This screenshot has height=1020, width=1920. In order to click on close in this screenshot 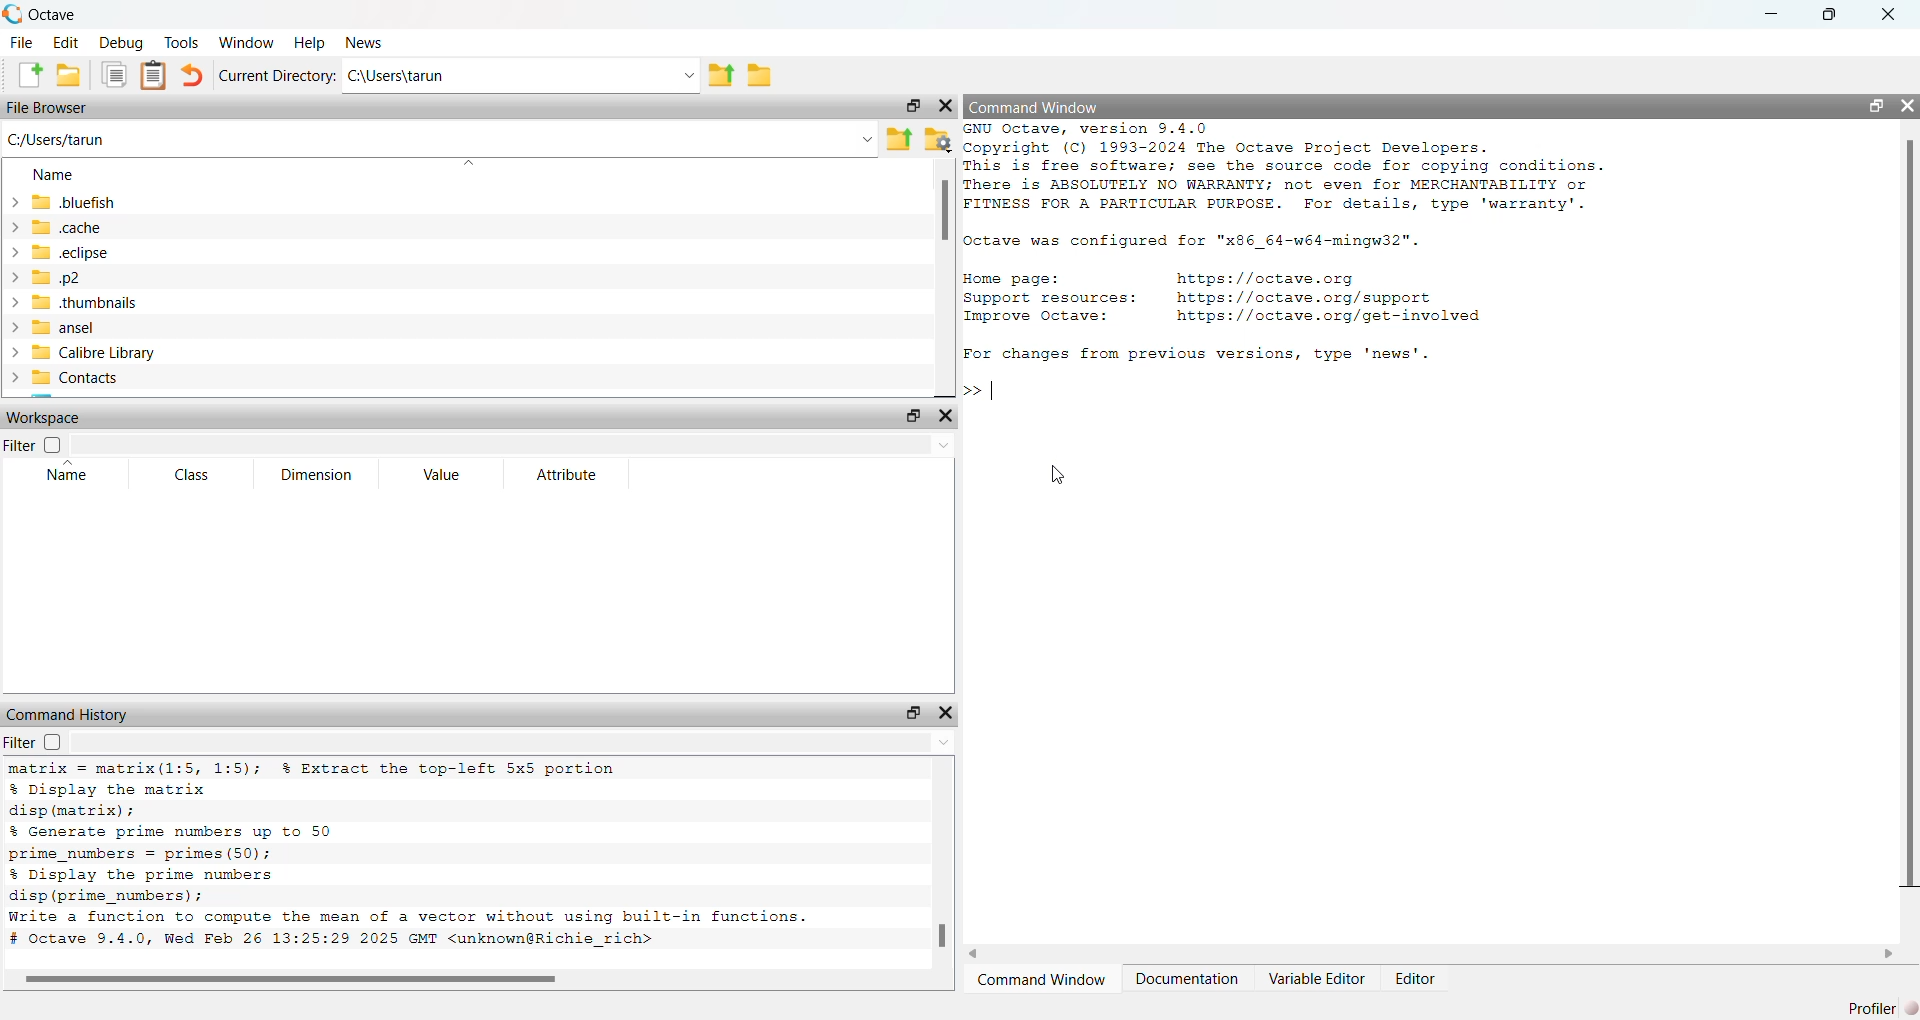, I will do `click(1907, 105)`.